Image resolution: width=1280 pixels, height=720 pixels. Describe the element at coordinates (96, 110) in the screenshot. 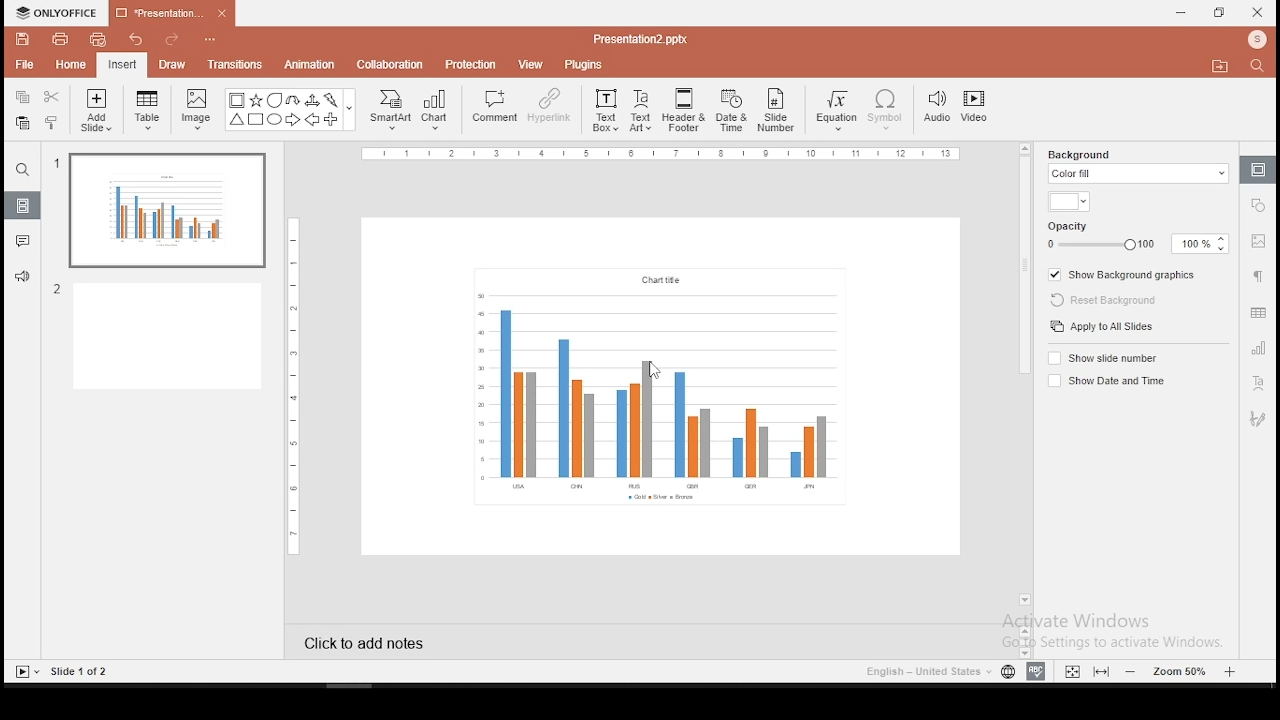

I see `add slide` at that location.